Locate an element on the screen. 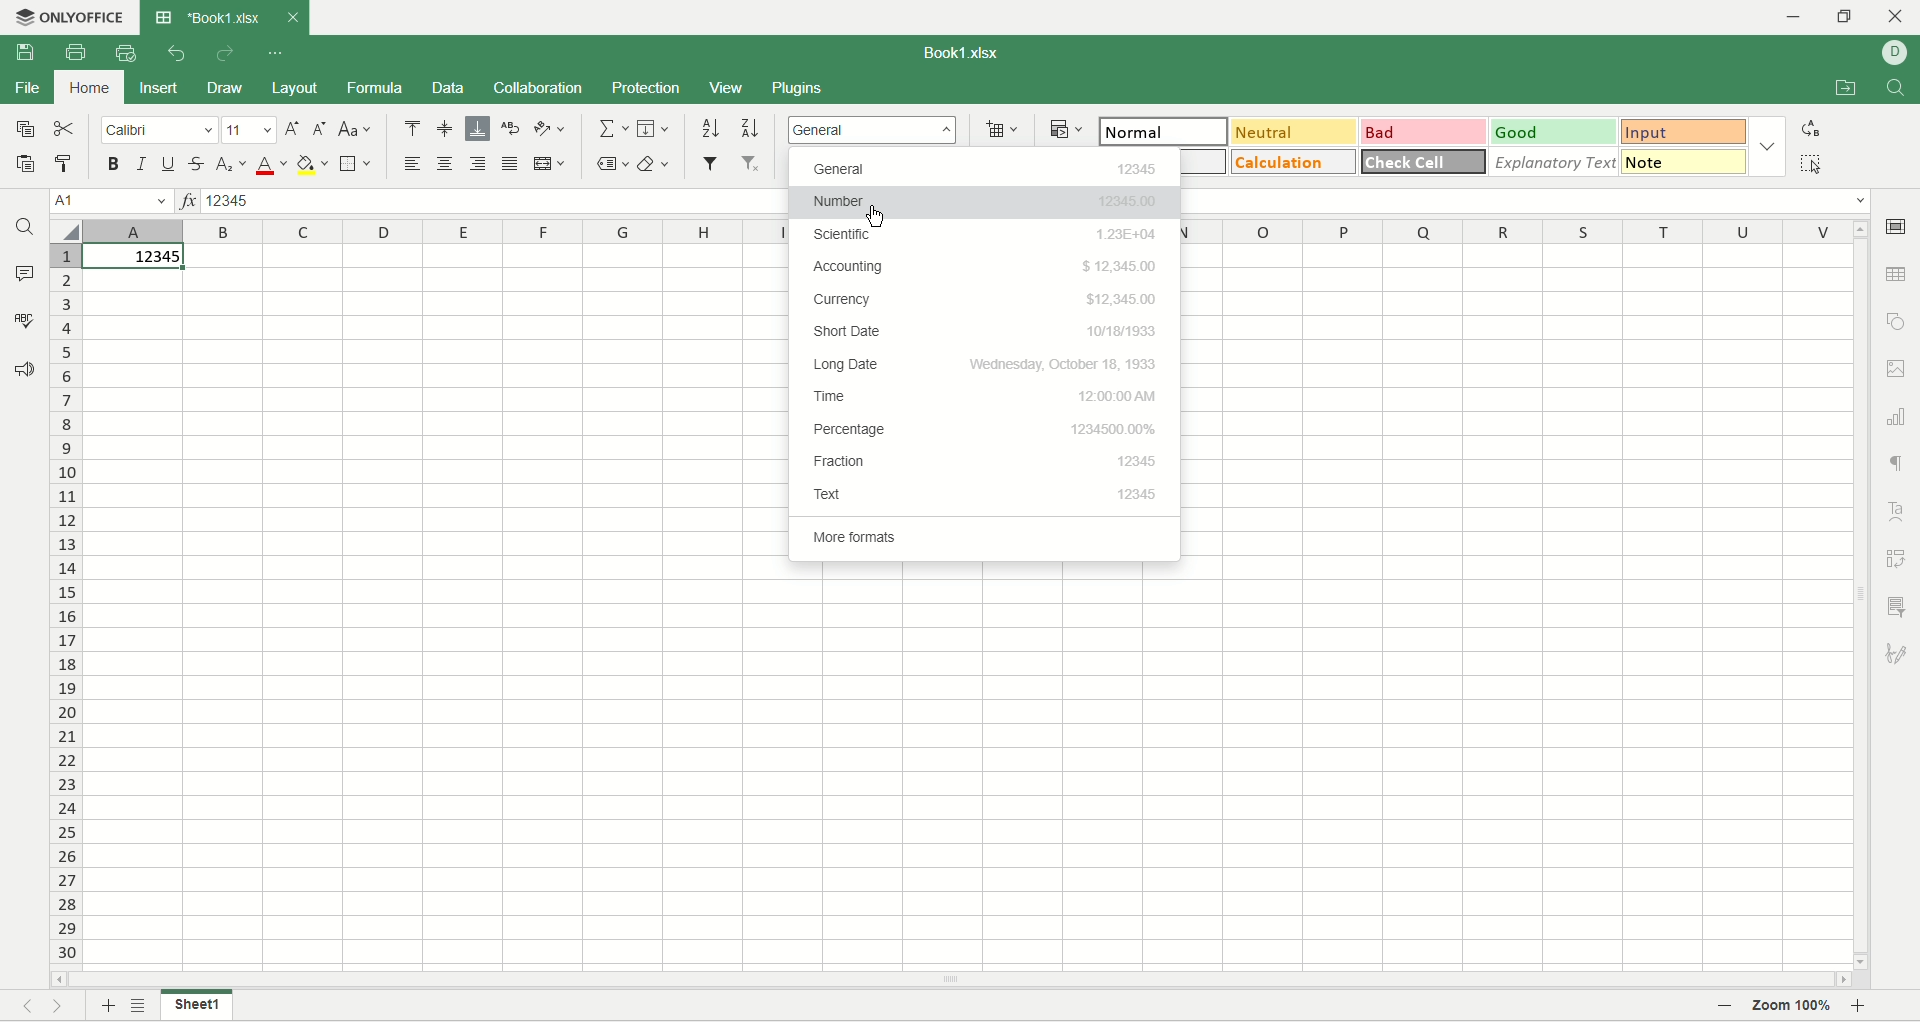 This screenshot has height=1022, width=1920. sort descending is located at coordinates (750, 129).